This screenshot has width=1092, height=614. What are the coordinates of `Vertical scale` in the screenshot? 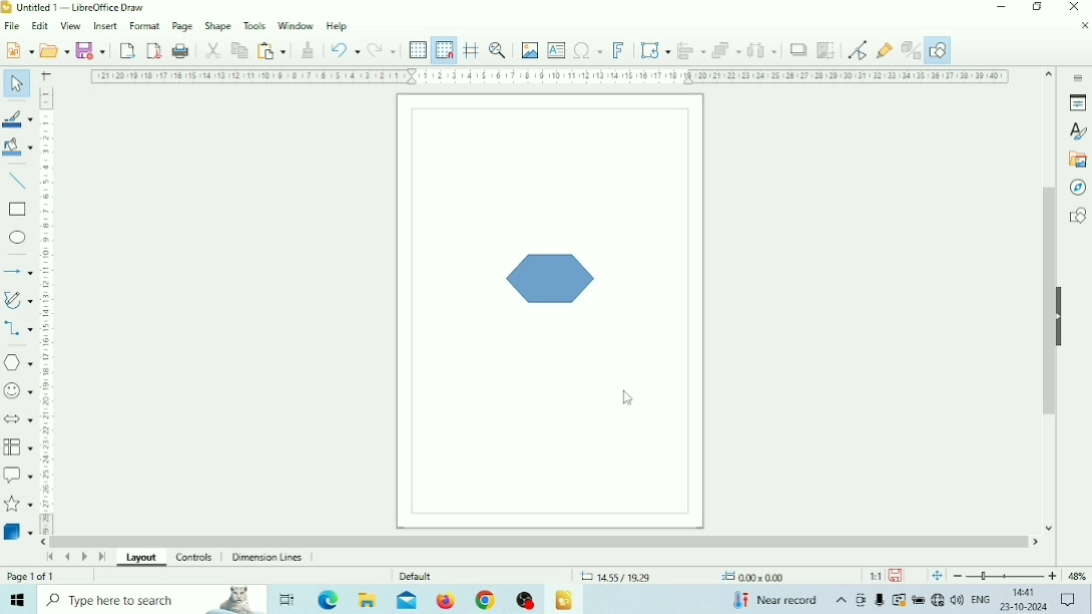 It's located at (46, 310).